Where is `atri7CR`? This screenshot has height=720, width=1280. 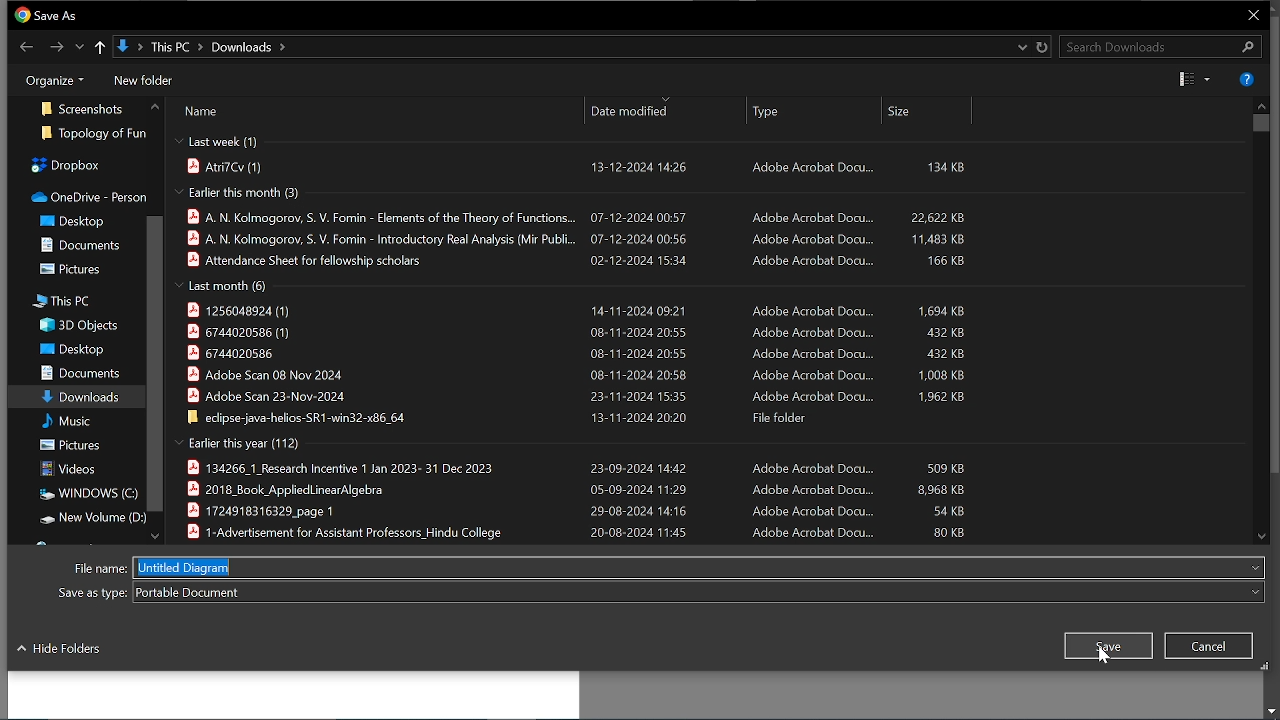
atri7CR is located at coordinates (227, 169).